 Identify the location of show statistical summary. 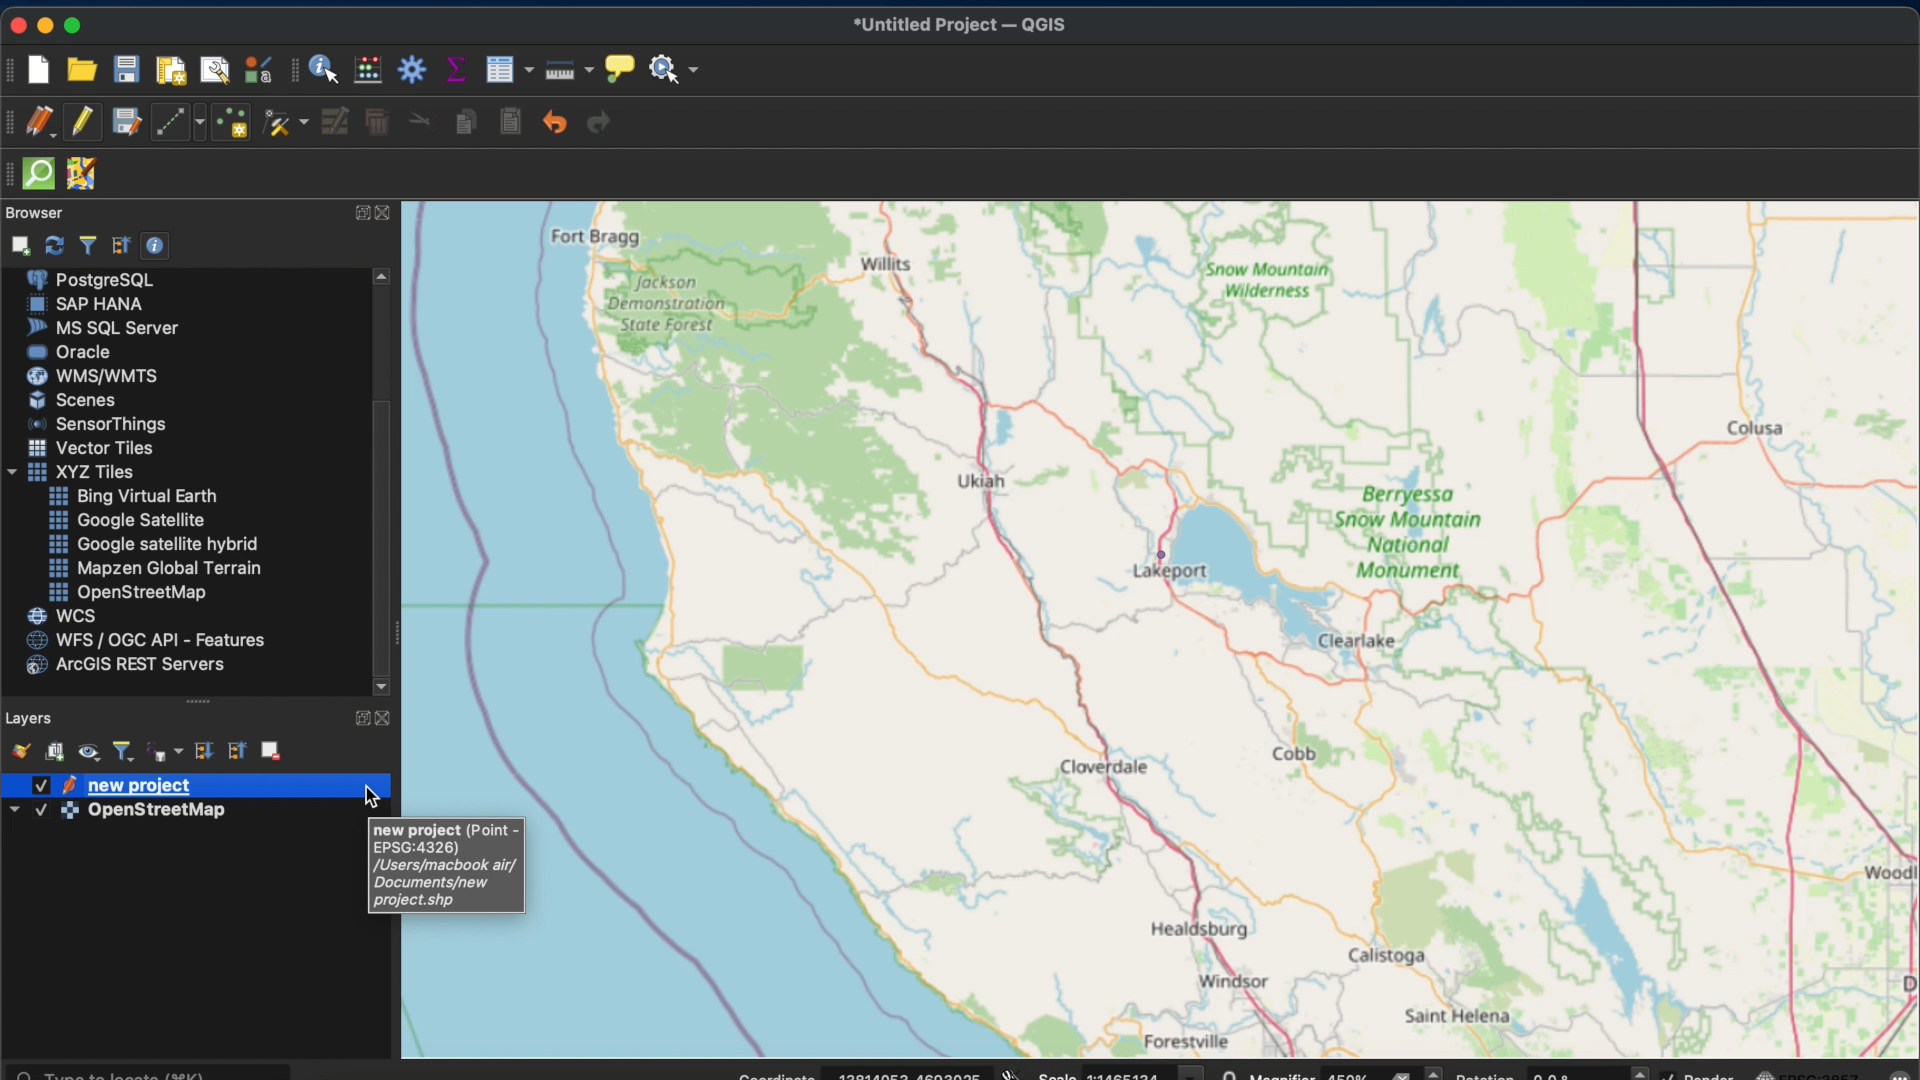
(455, 68).